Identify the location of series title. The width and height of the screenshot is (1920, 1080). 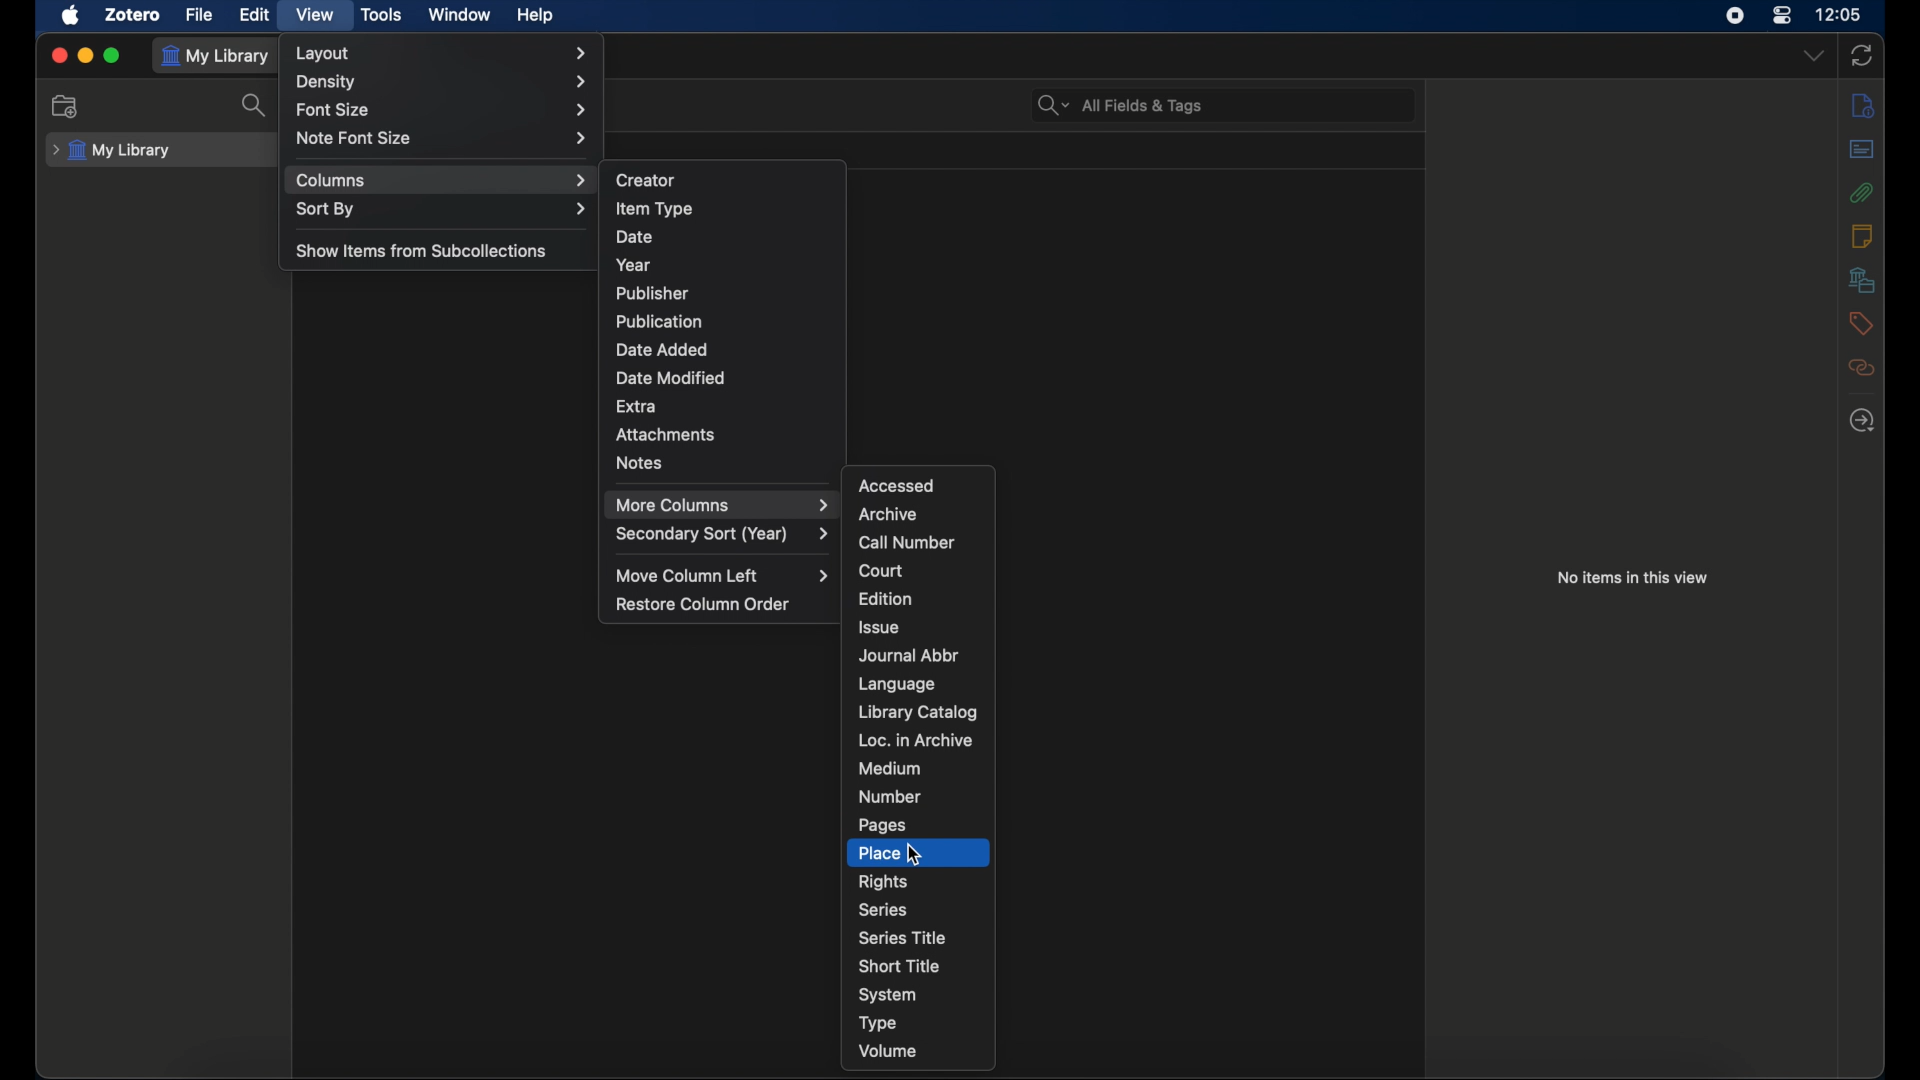
(902, 937).